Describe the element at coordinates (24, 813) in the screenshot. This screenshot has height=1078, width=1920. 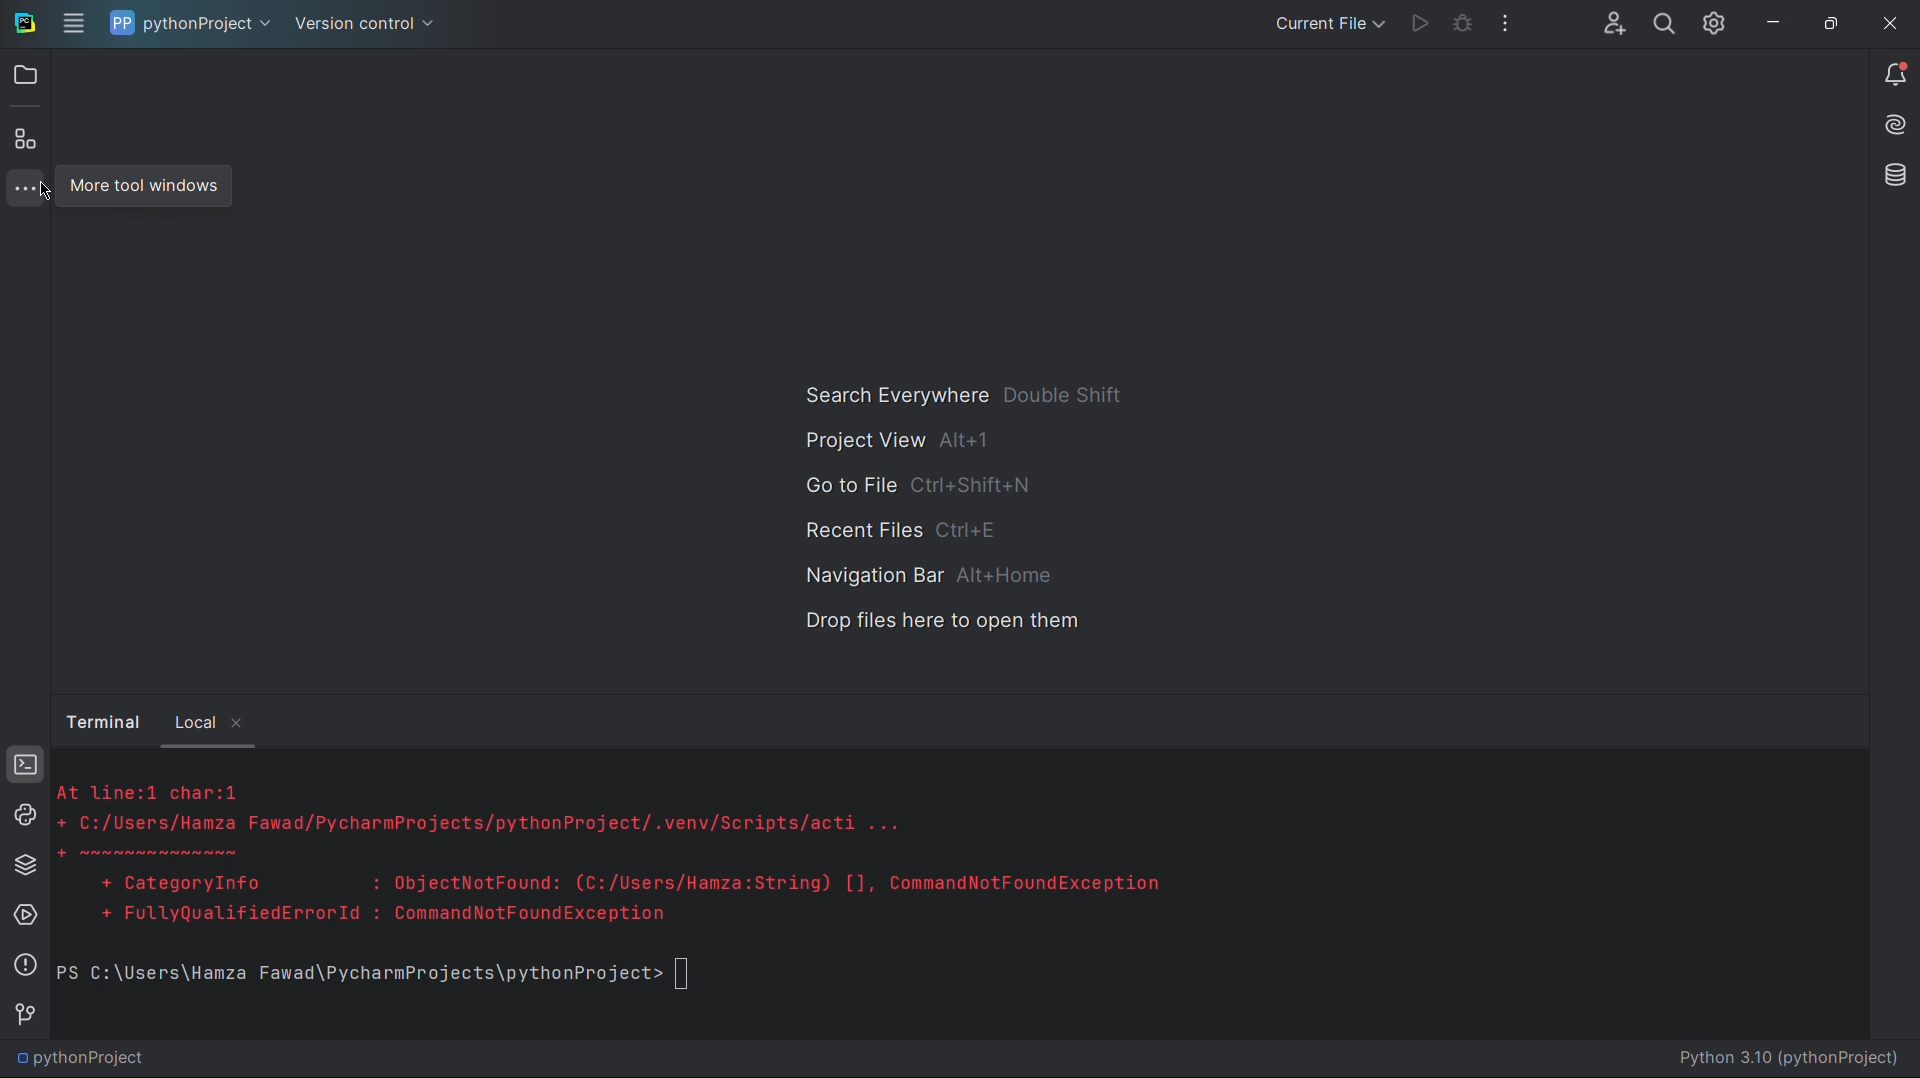
I see `Python Console` at that location.